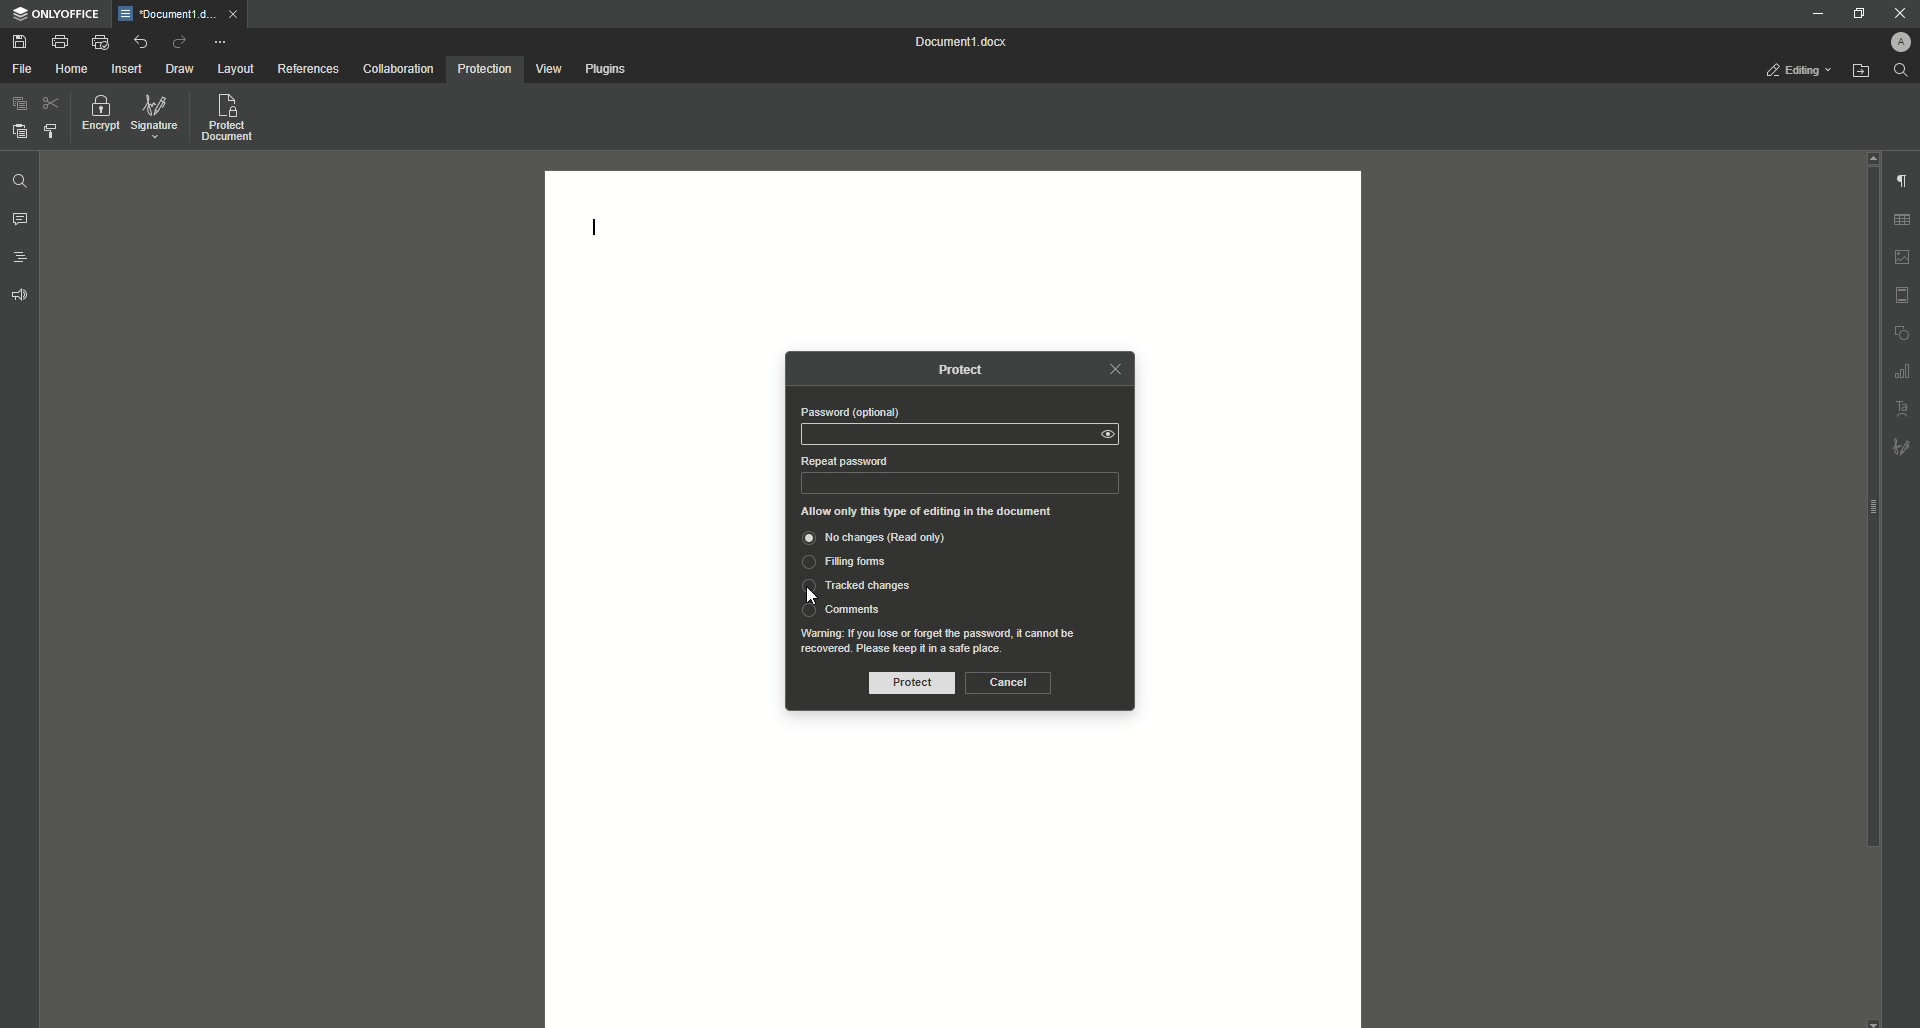 The height and width of the screenshot is (1028, 1920). Describe the element at coordinates (1903, 334) in the screenshot. I see `Shape settings` at that location.